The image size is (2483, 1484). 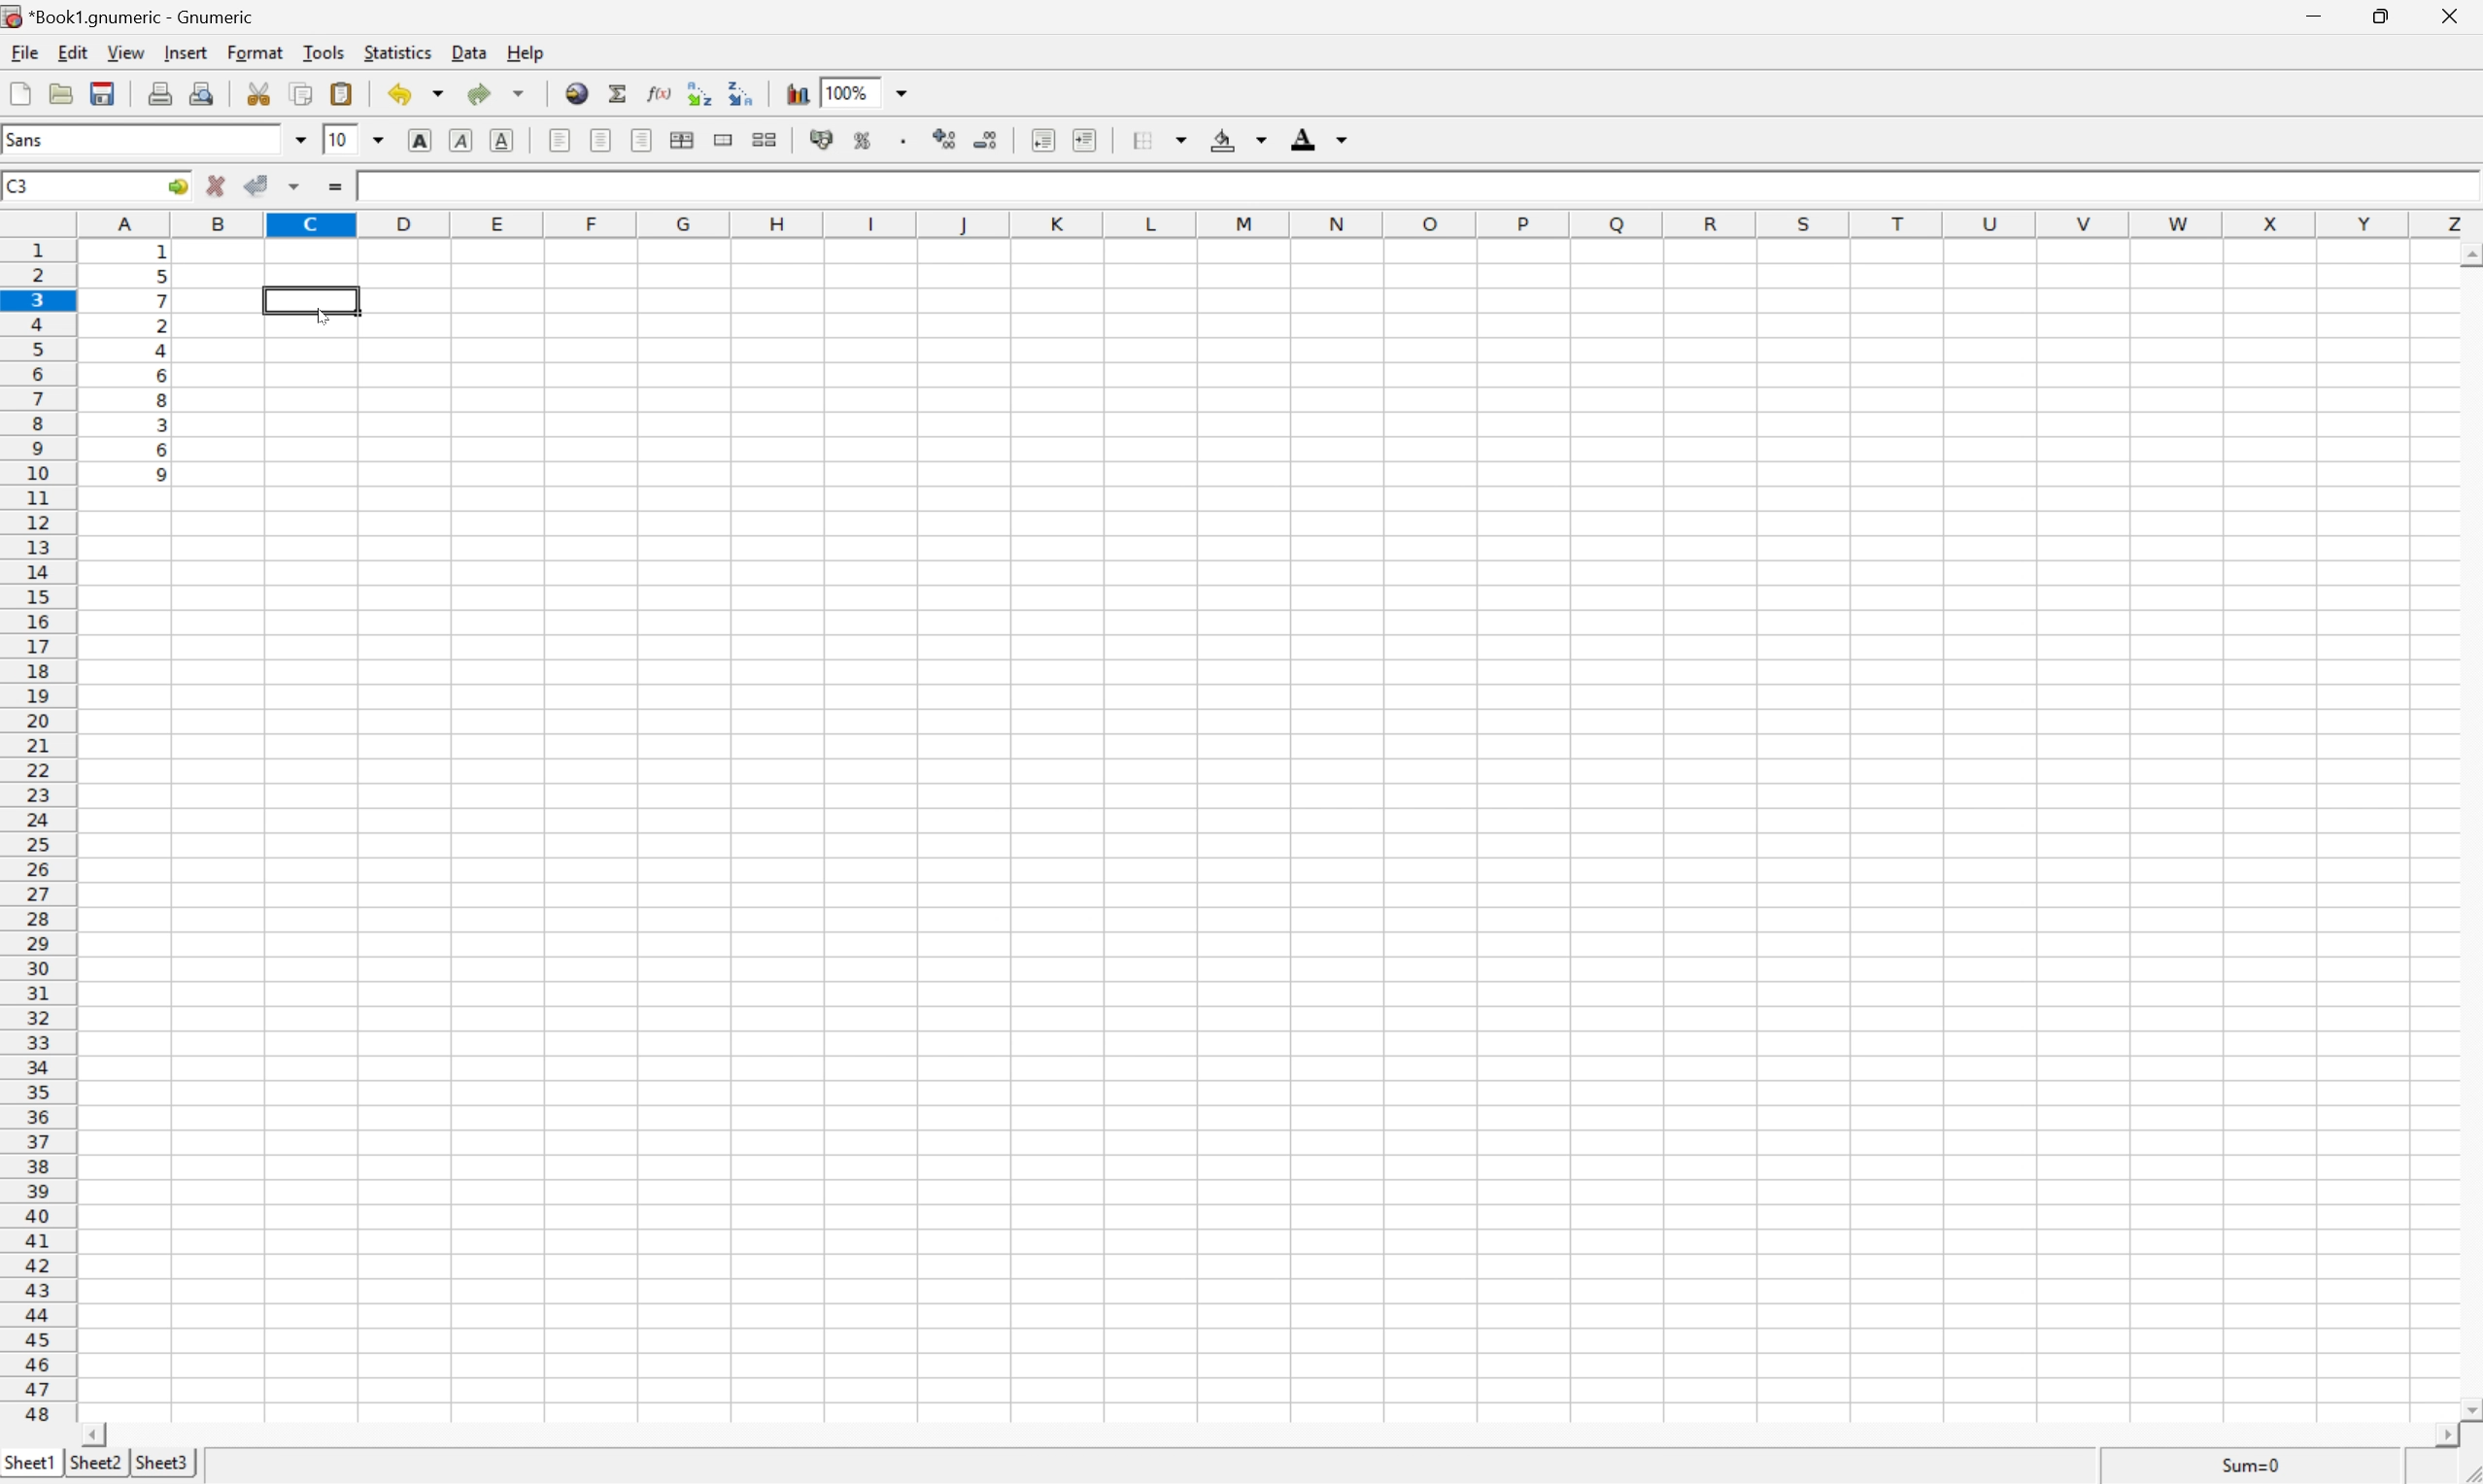 I want to click on sheet2, so click(x=93, y=1463).